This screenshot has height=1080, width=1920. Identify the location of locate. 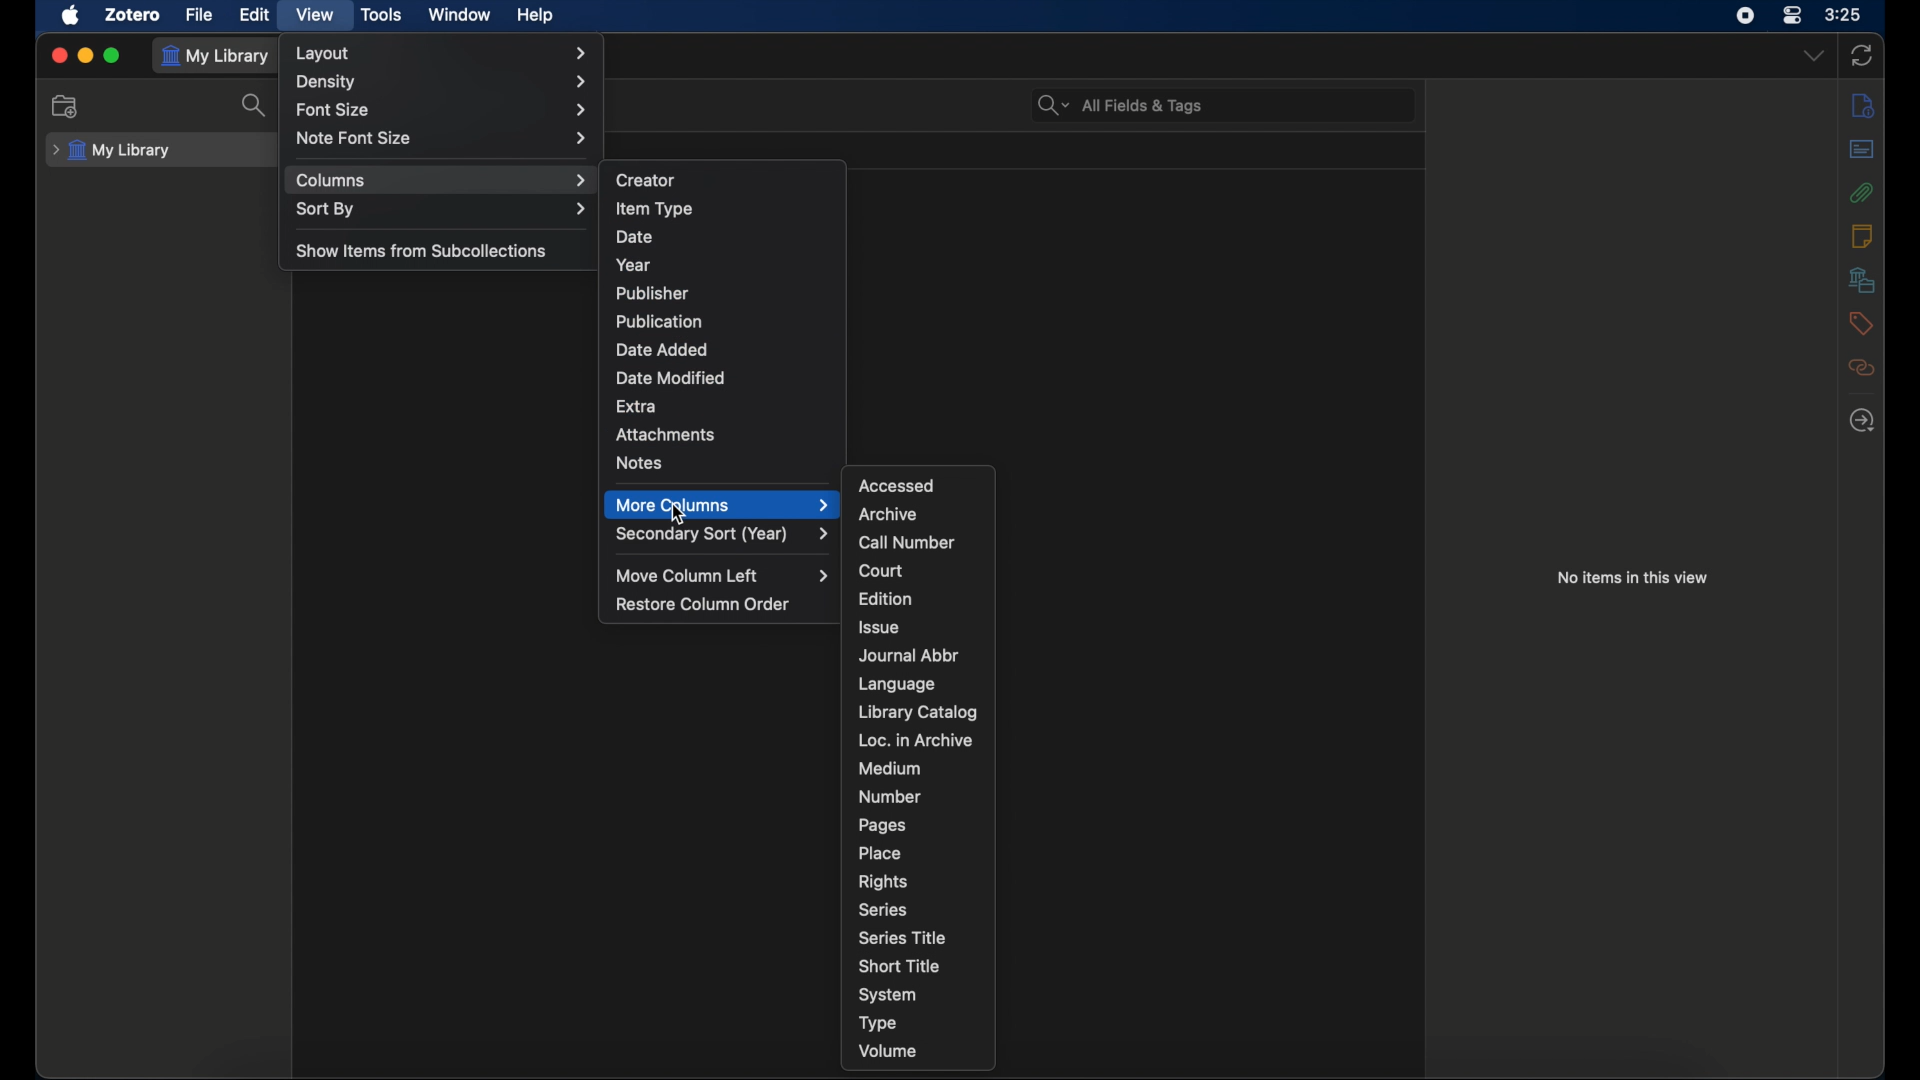
(1860, 421).